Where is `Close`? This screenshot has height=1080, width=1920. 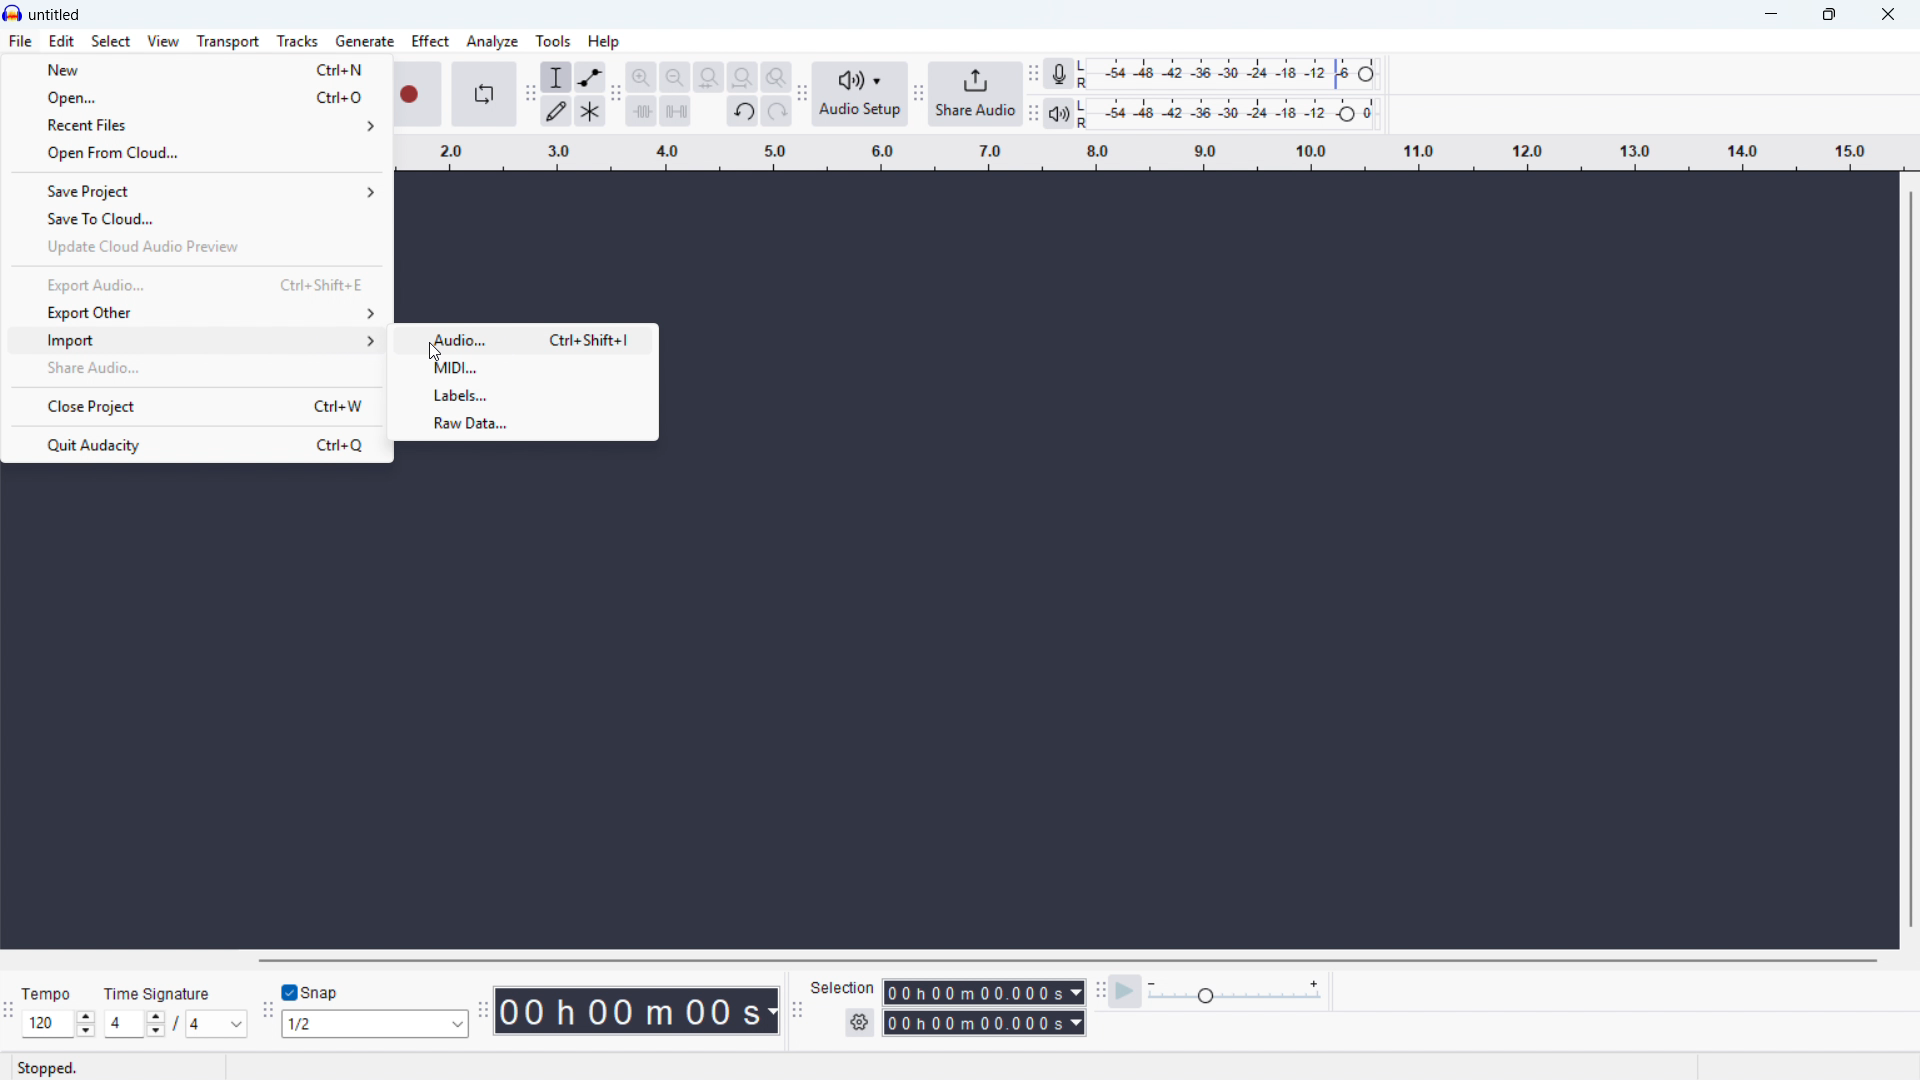
Close is located at coordinates (1888, 16).